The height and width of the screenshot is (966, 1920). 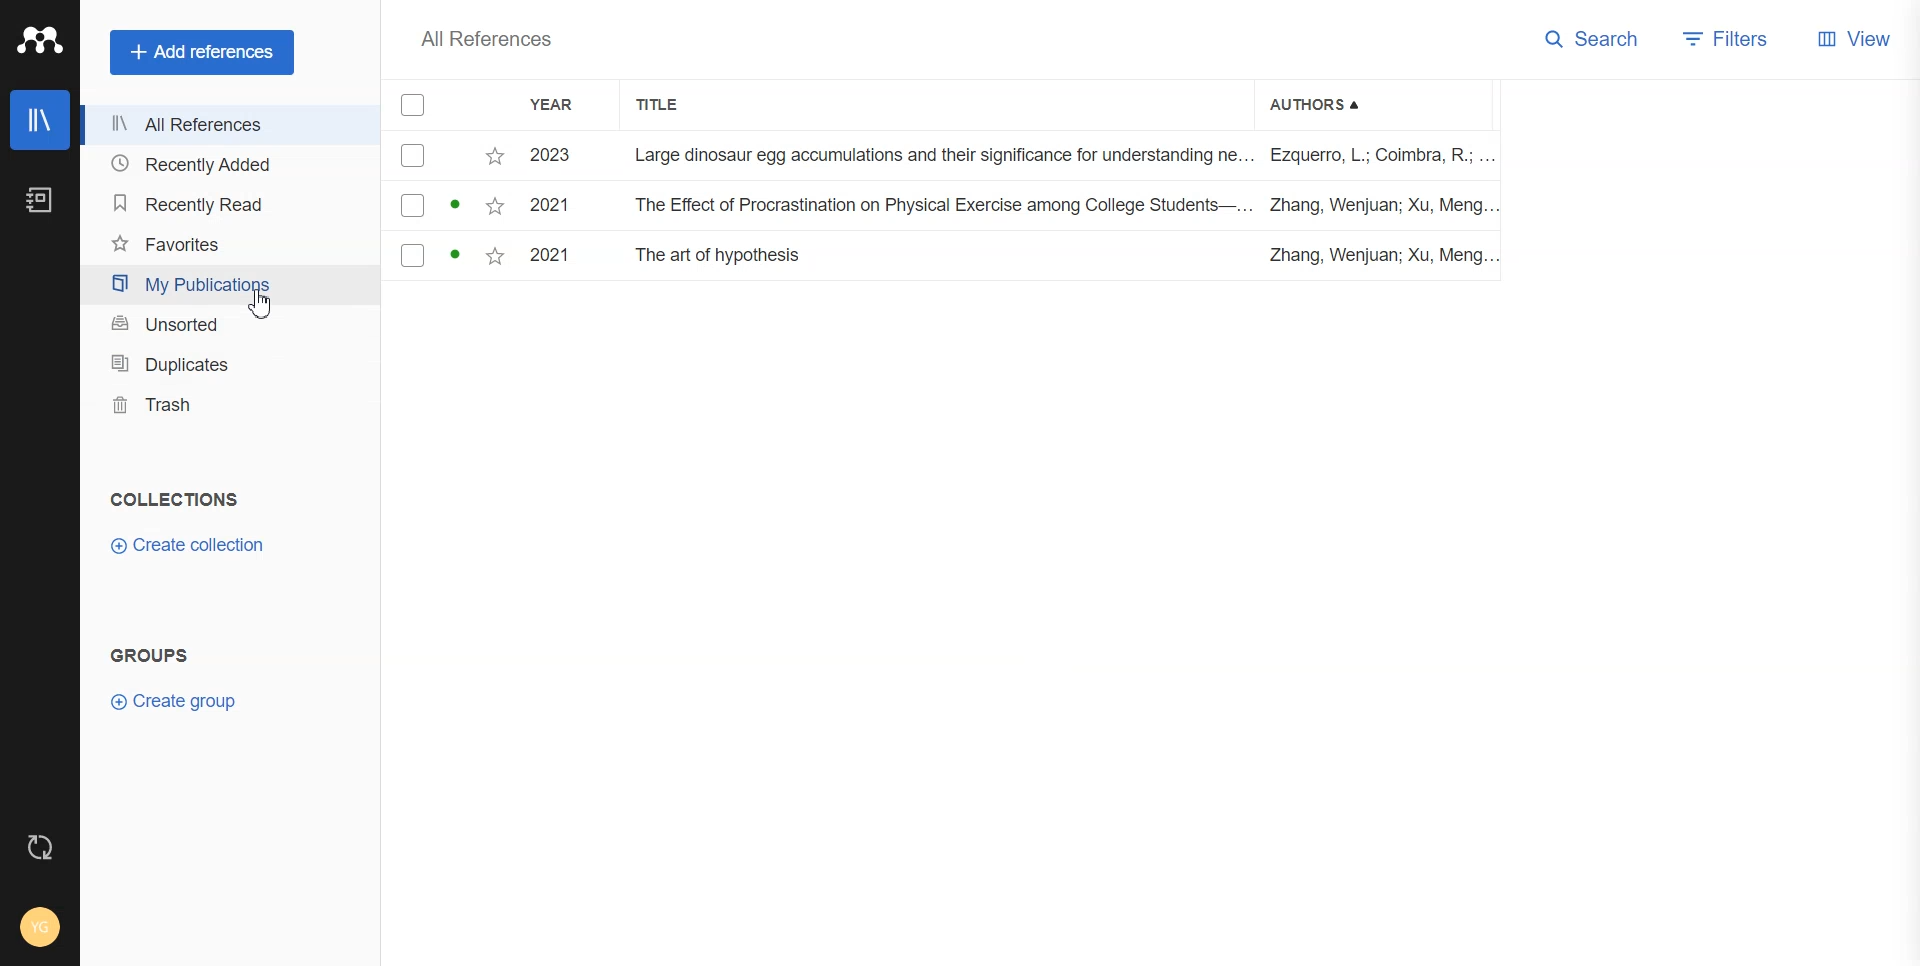 I want to click on Trash, so click(x=227, y=404).